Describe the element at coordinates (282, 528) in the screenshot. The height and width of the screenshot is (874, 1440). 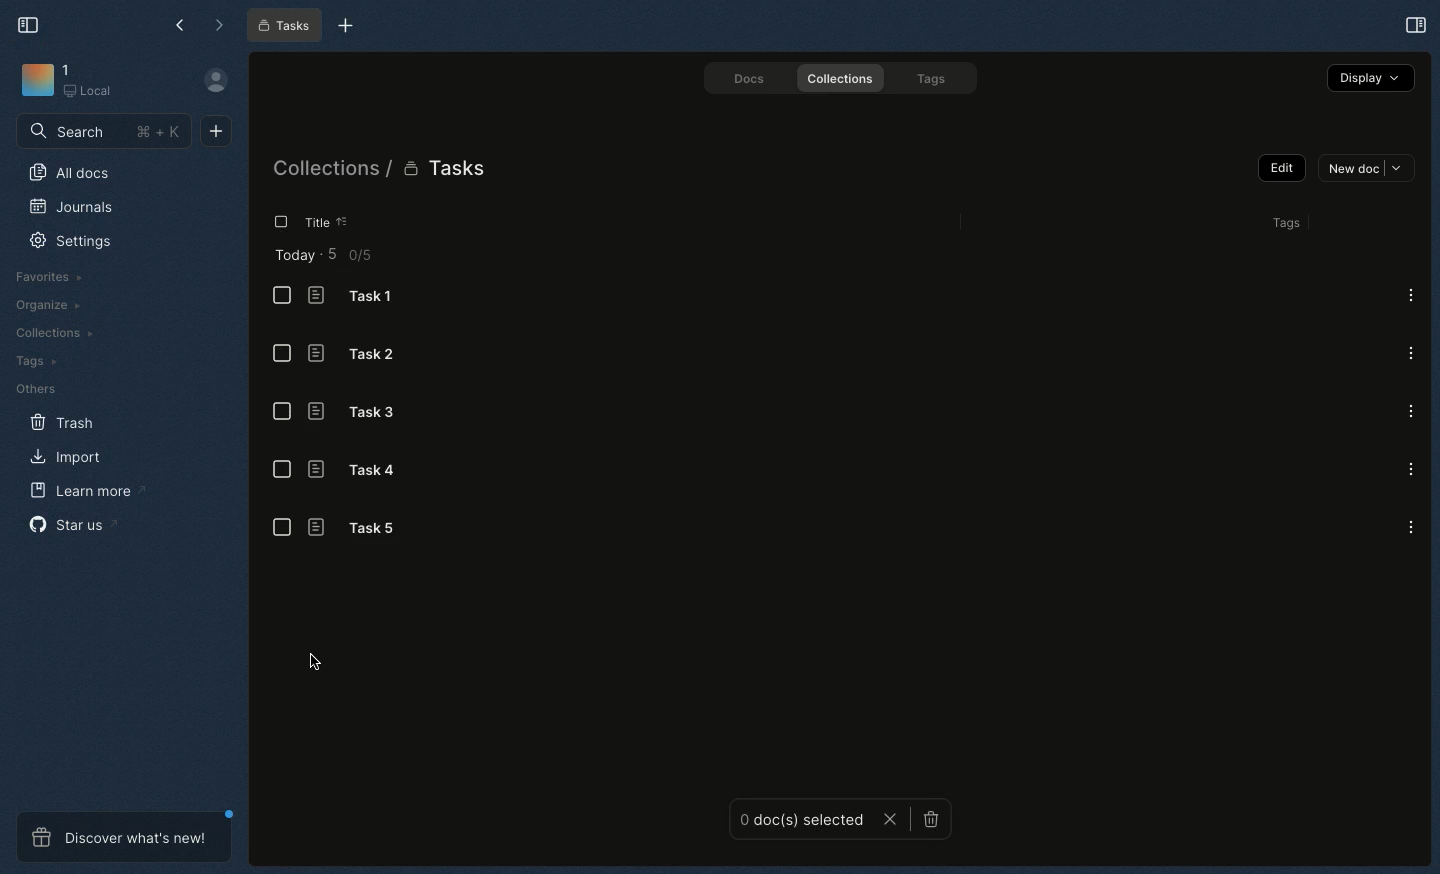
I see `List view` at that location.